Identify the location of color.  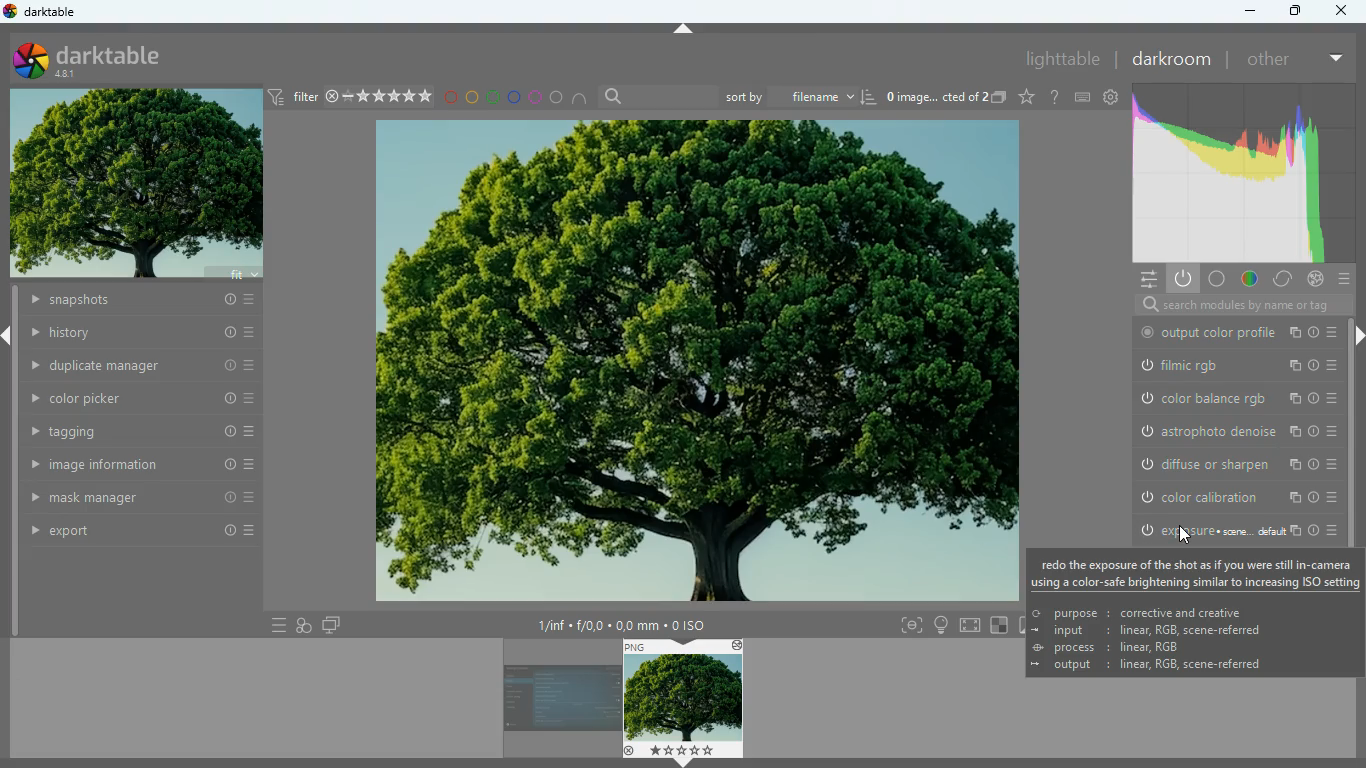
(1252, 278).